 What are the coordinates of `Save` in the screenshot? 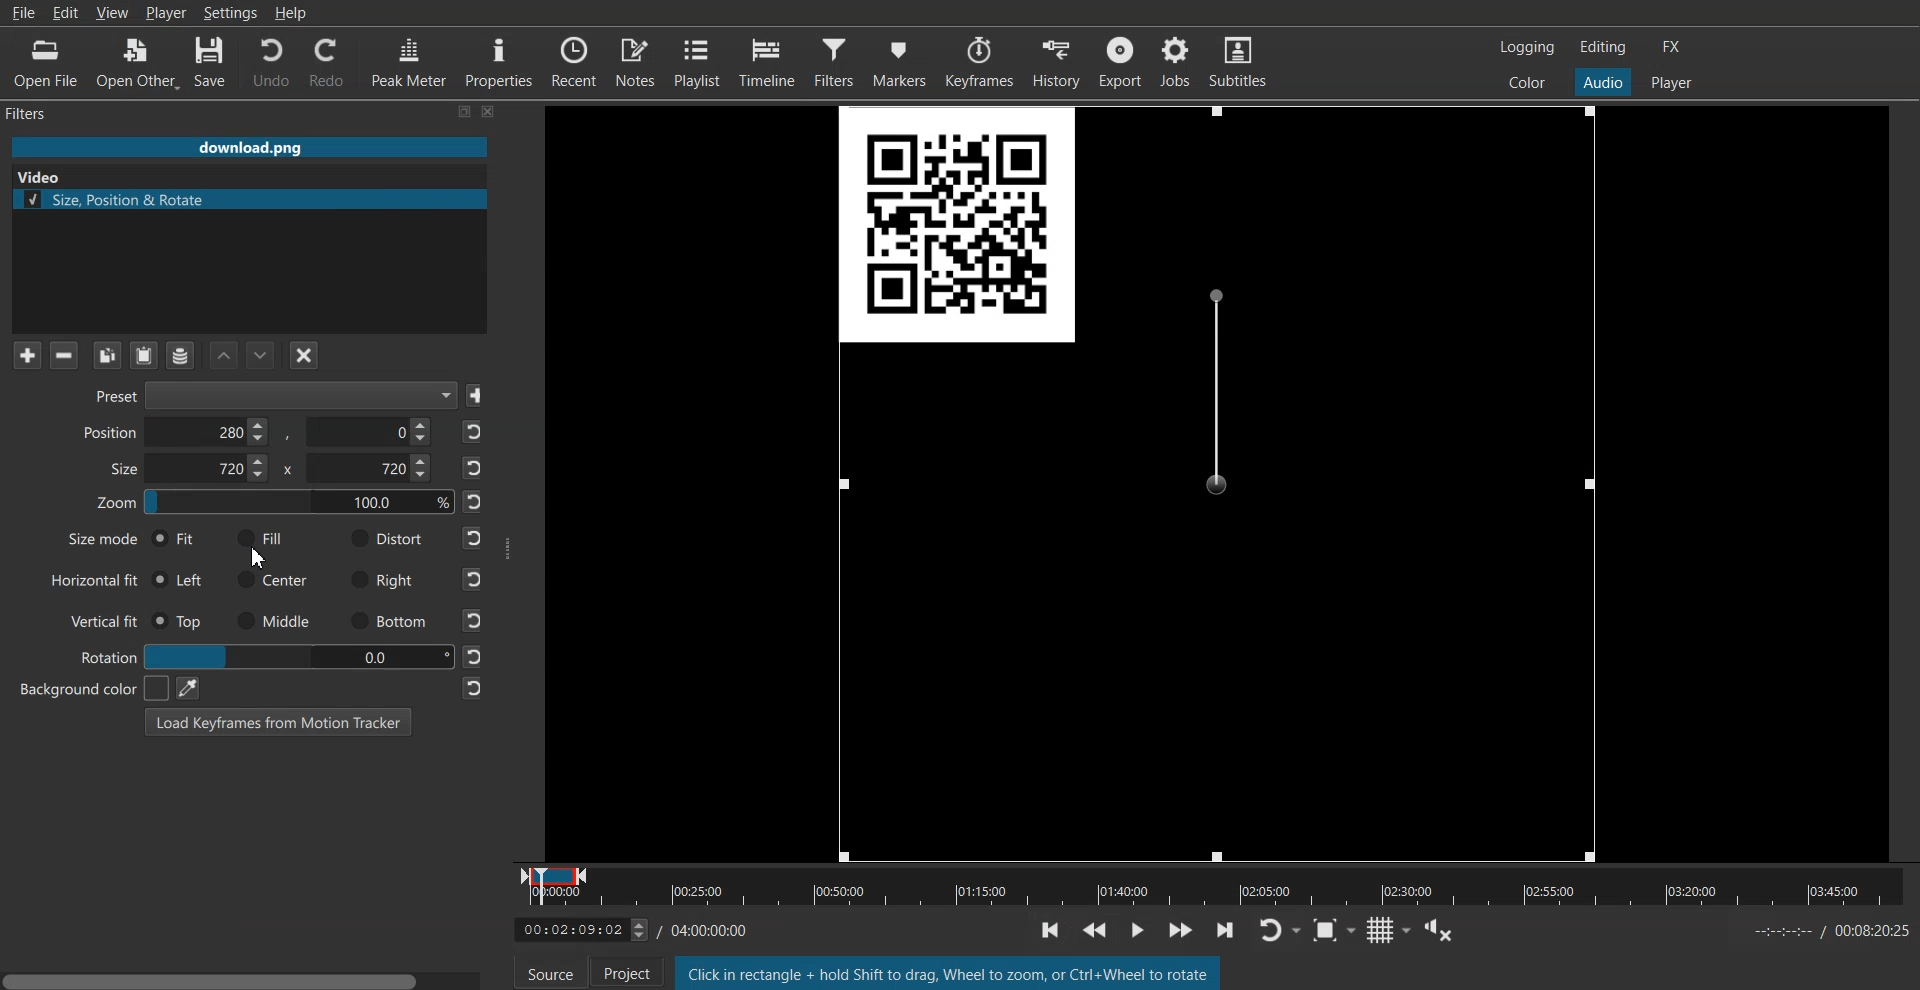 It's located at (213, 62).